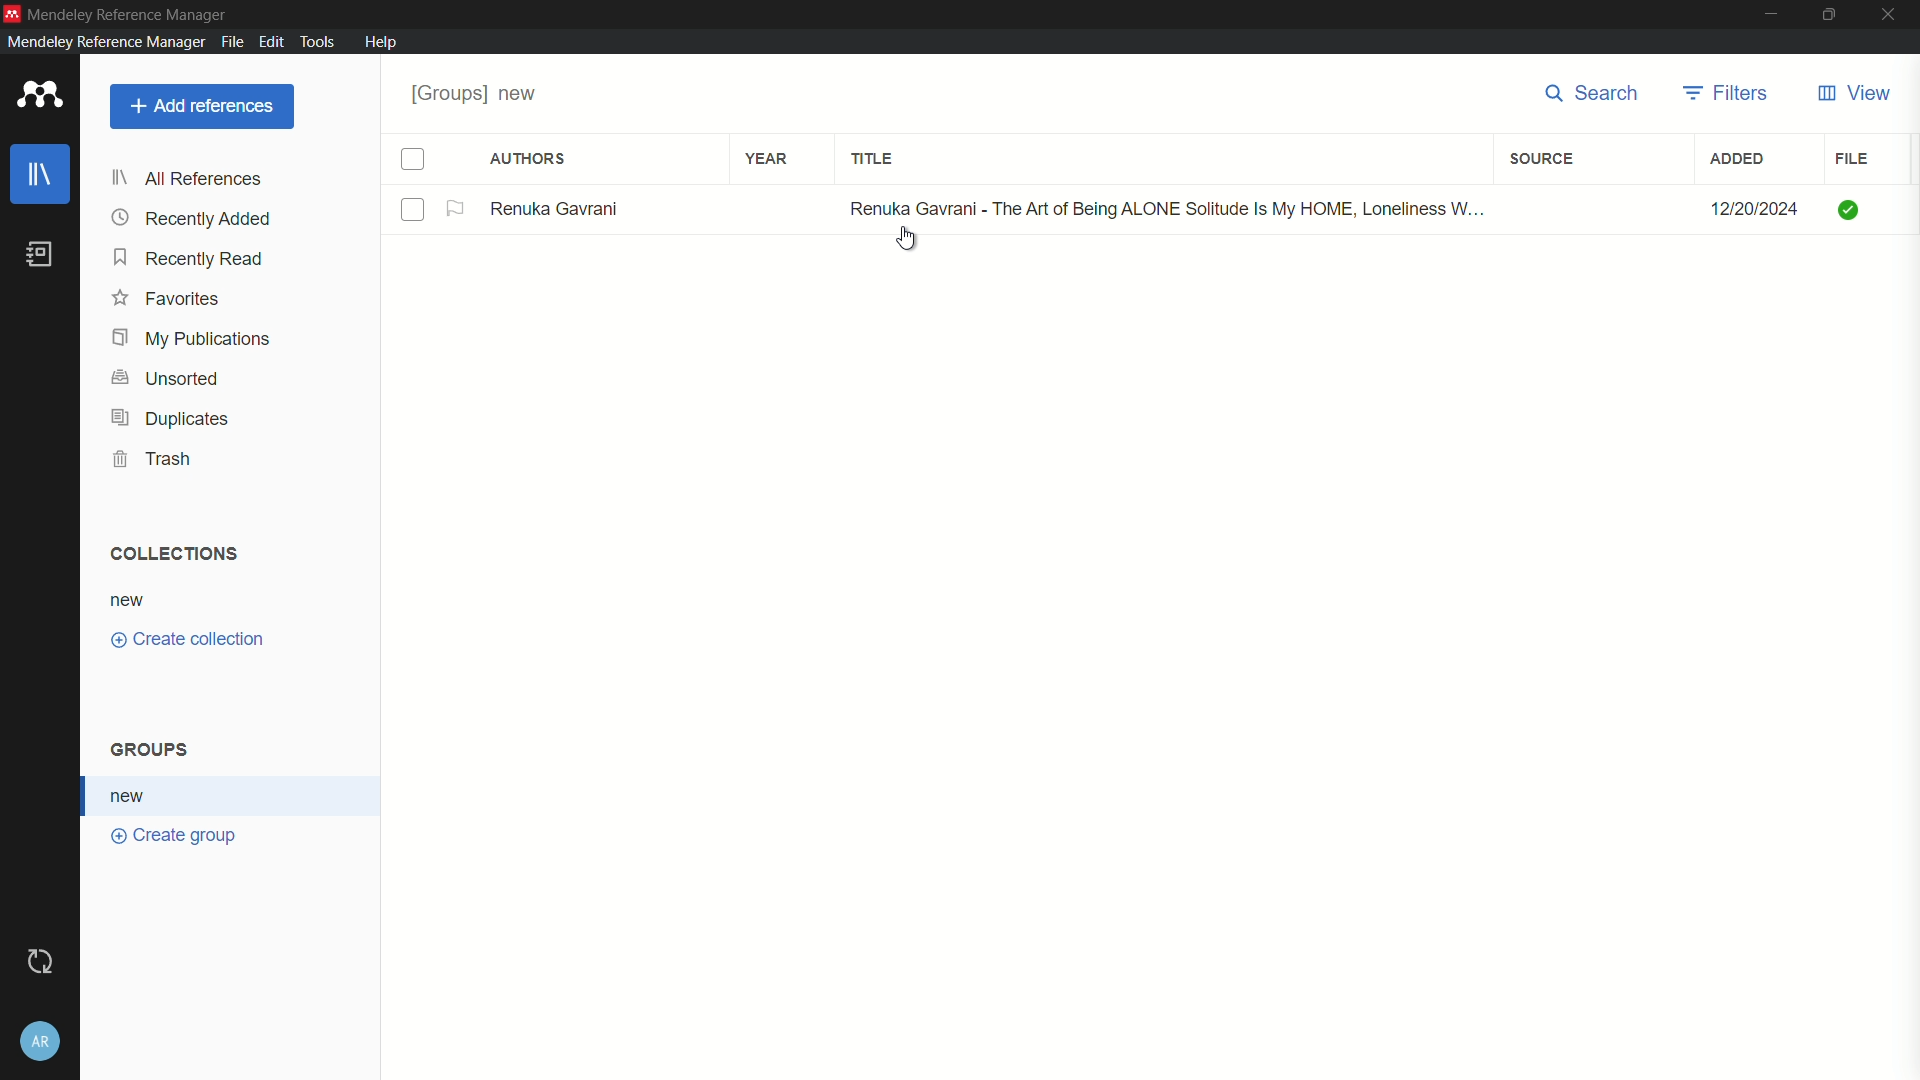  What do you see at coordinates (192, 219) in the screenshot?
I see `recently added` at bounding box center [192, 219].